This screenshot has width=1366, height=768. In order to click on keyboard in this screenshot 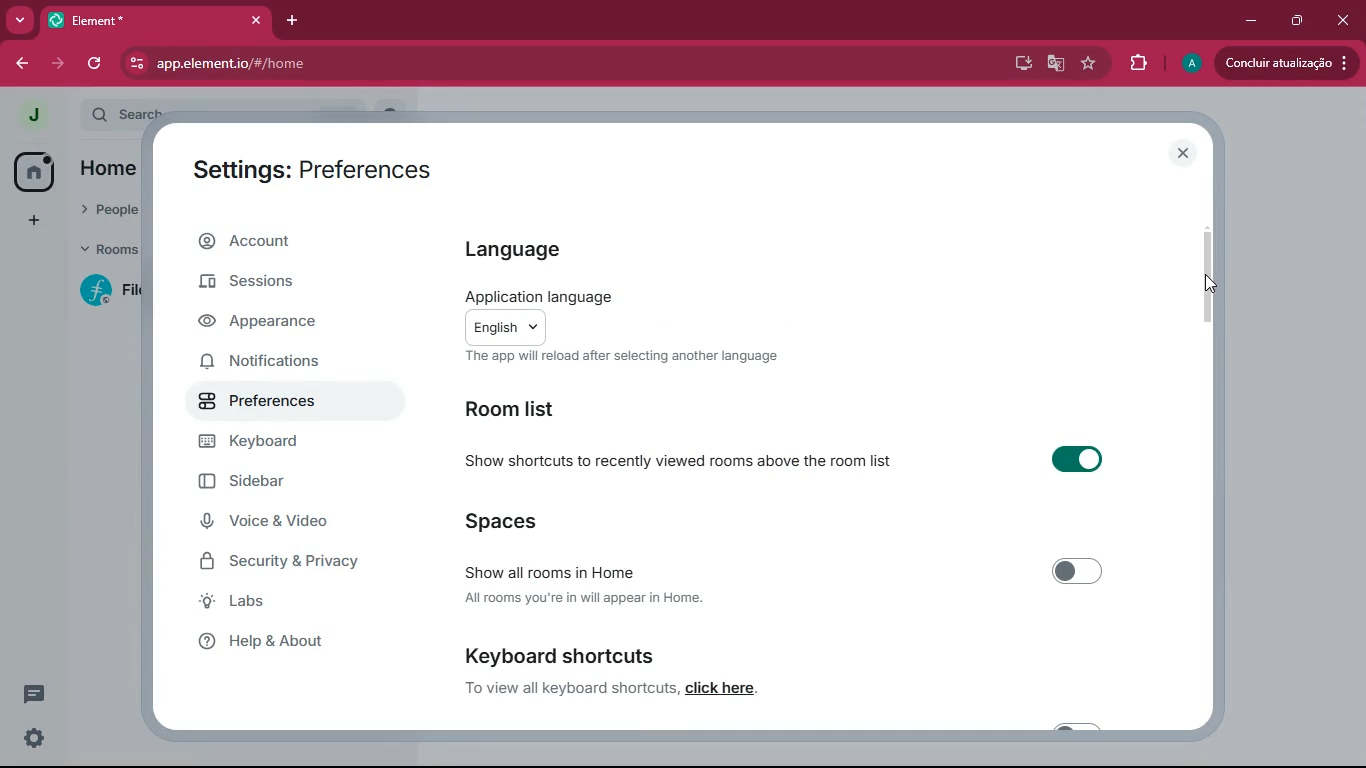, I will do `click(262, 443)`.